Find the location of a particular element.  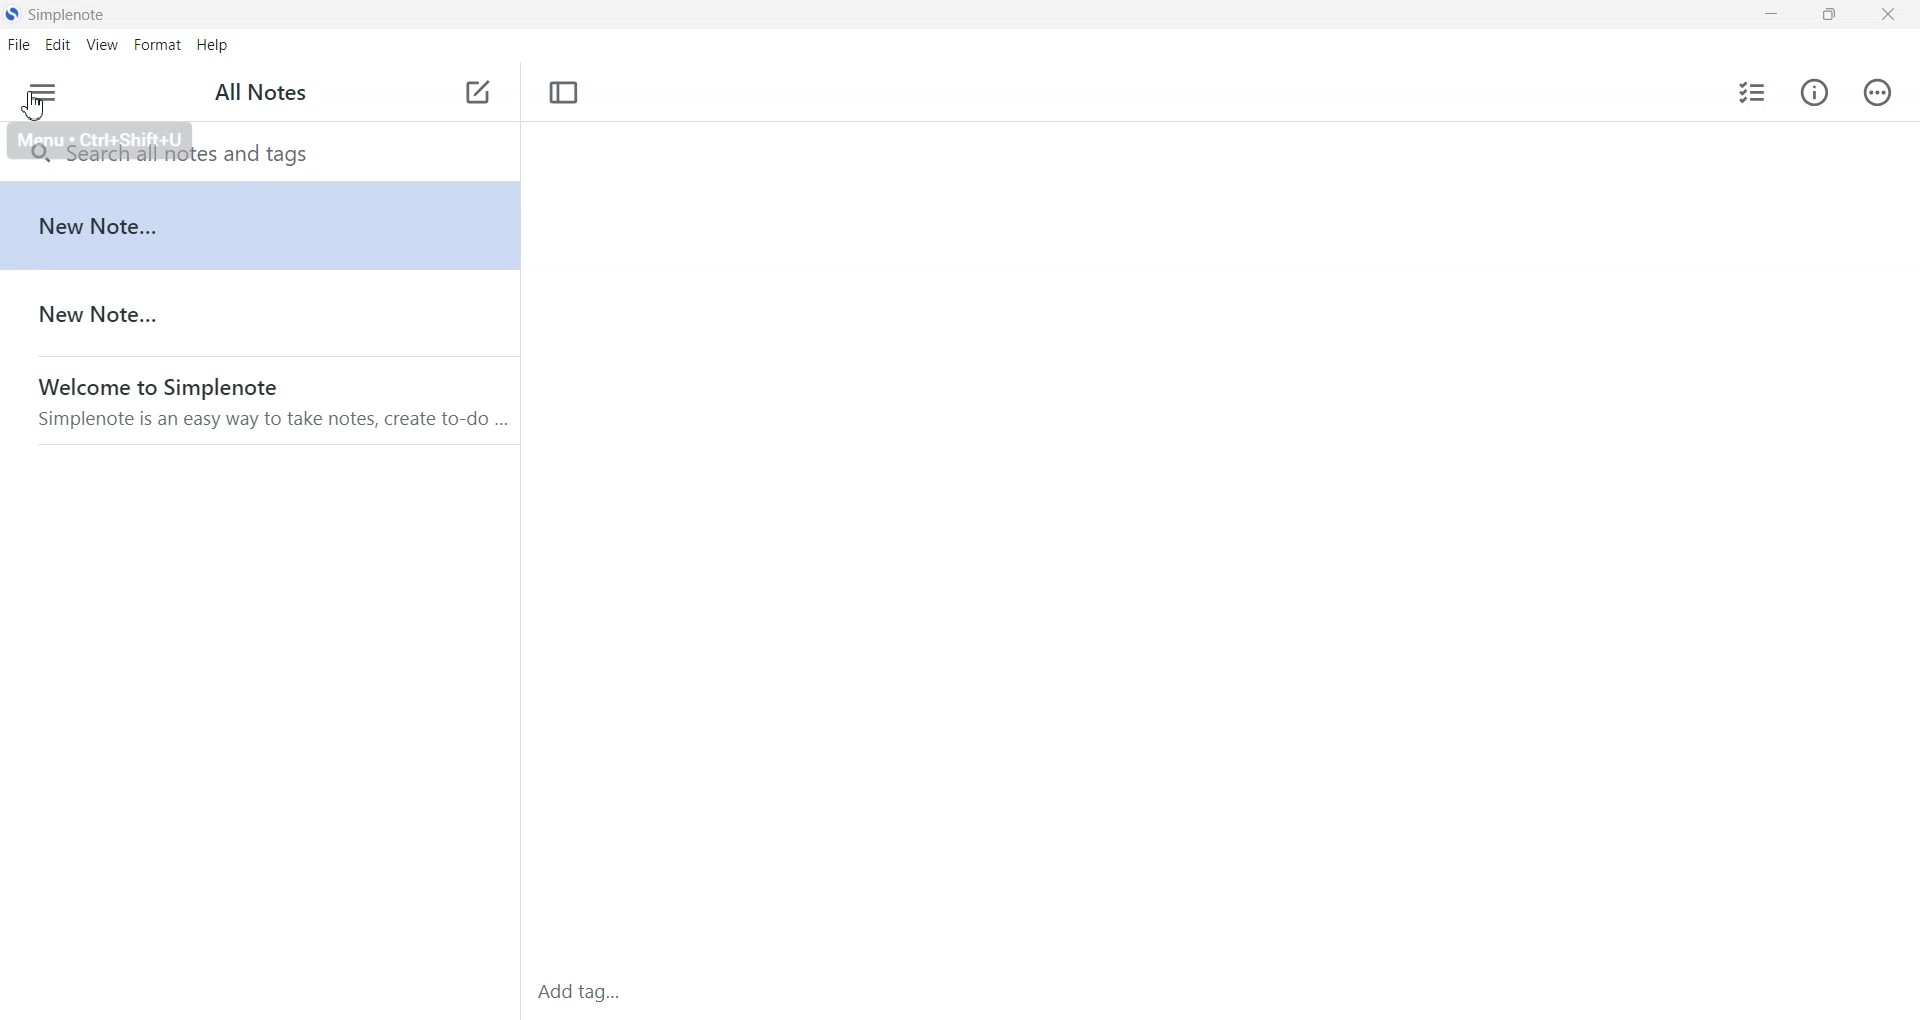

Format is located at coordinates (157, 43).